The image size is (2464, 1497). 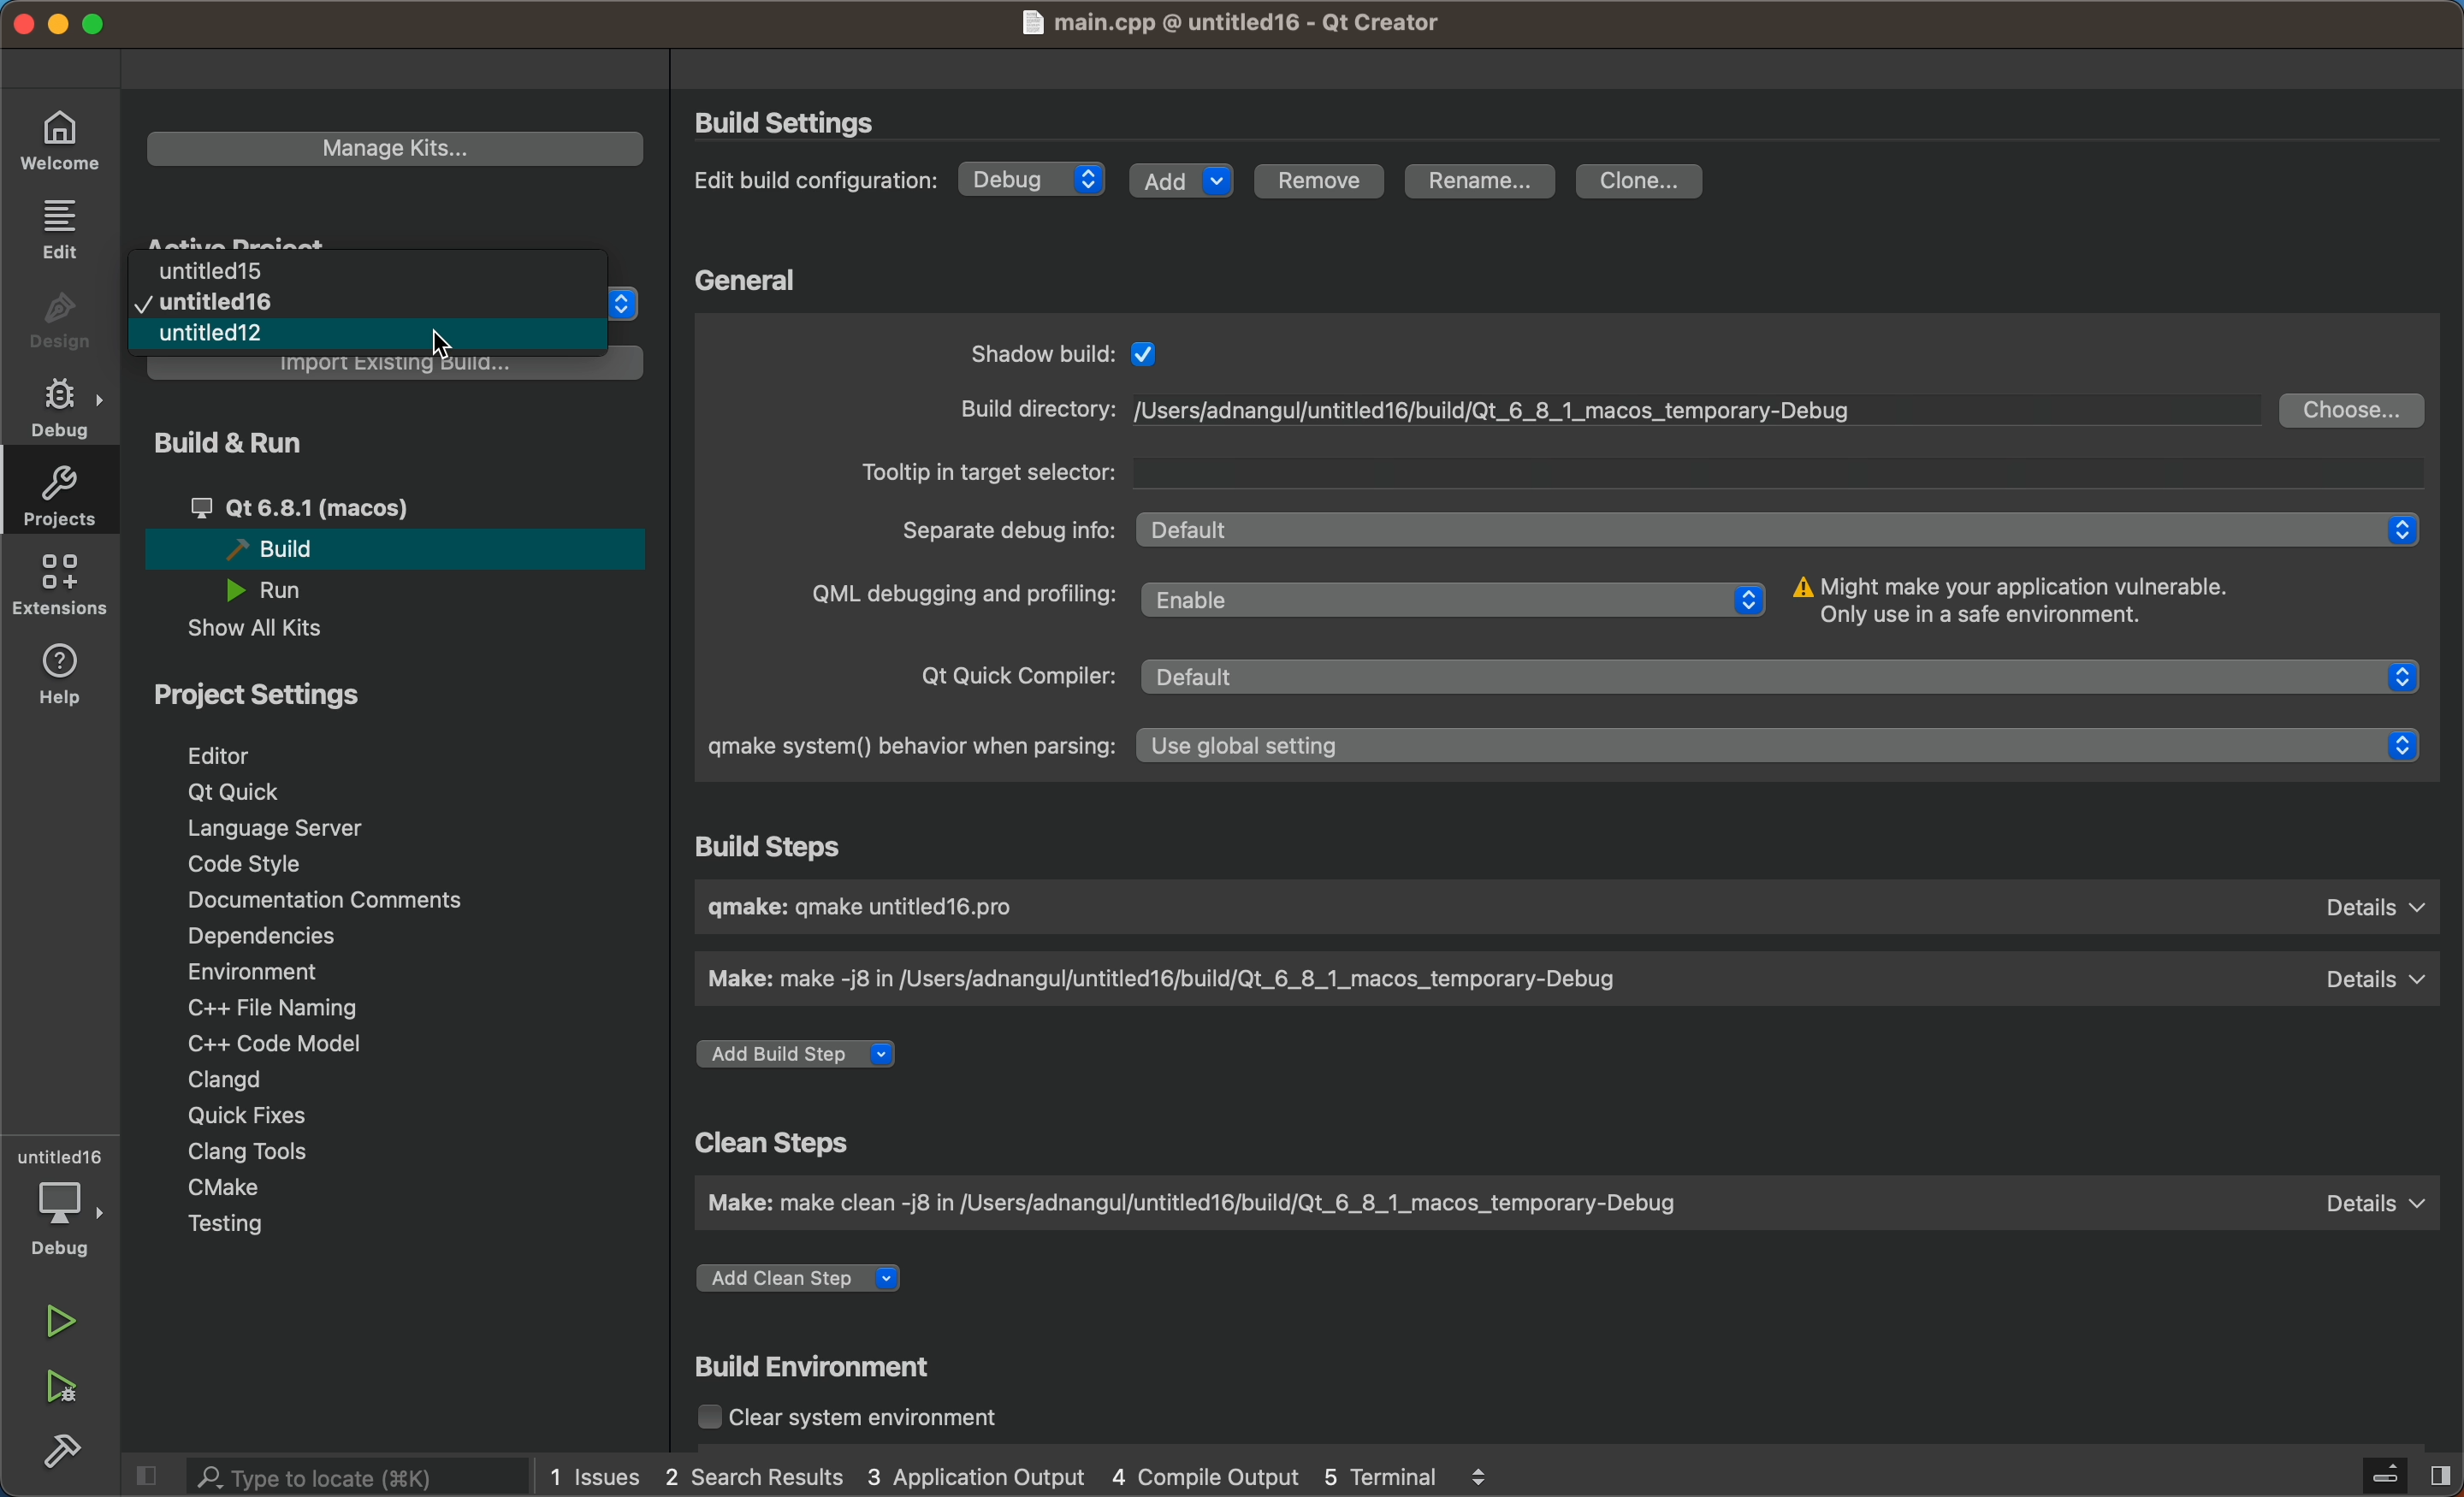 I want to click on design, so click(x=56, y=321).